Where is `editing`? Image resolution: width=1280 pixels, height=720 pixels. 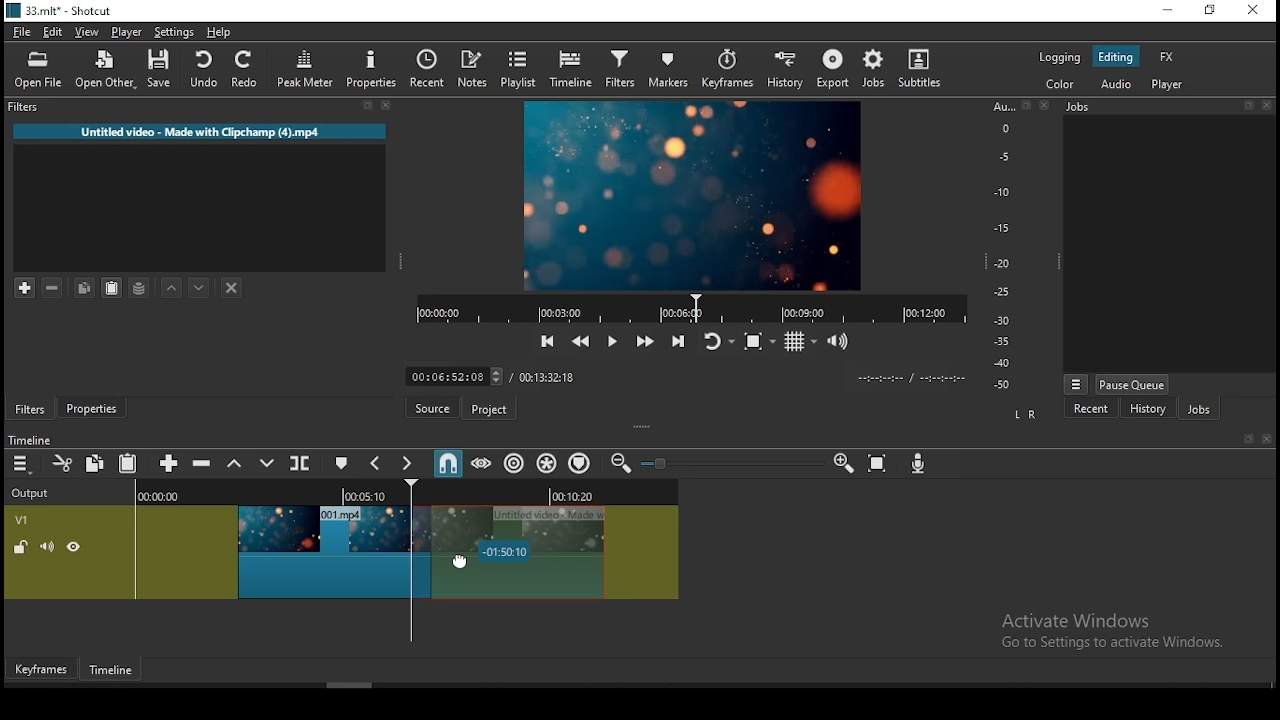
editing is located at coordinates (1117, 60).